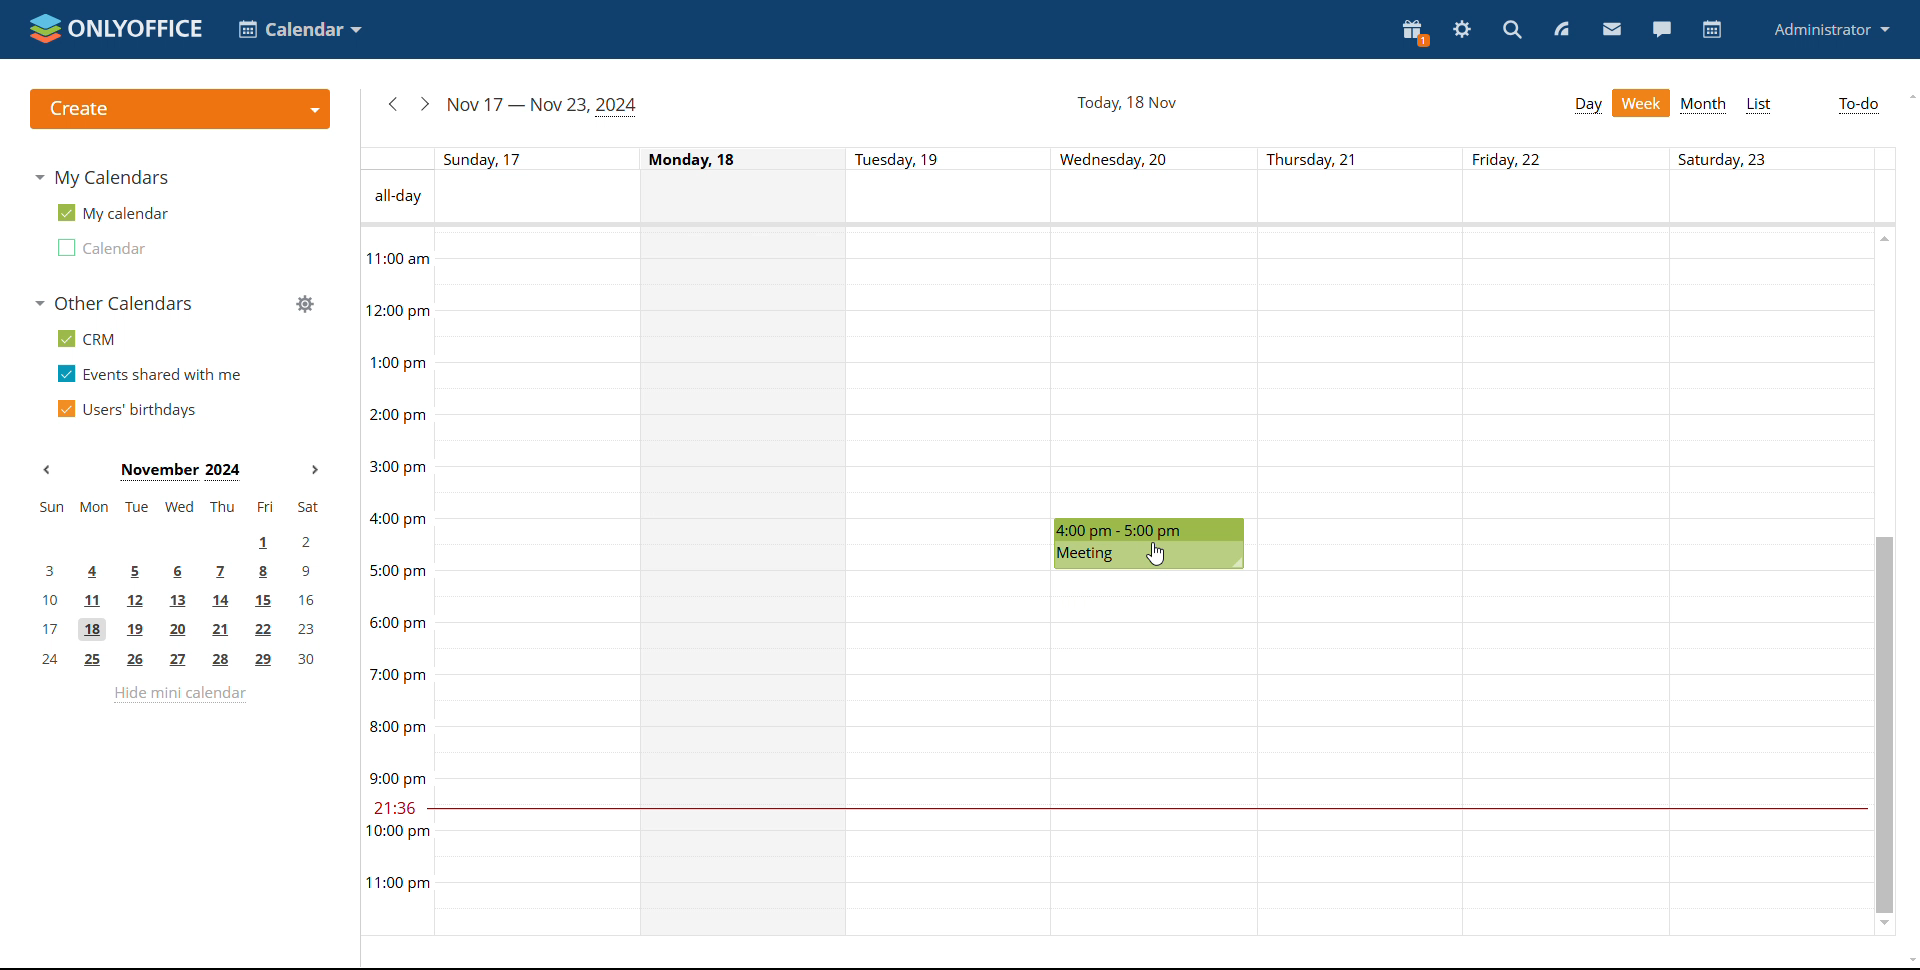 This screenshot has height=970, width=1920. I want to click on my calendars, so click(101, 177).